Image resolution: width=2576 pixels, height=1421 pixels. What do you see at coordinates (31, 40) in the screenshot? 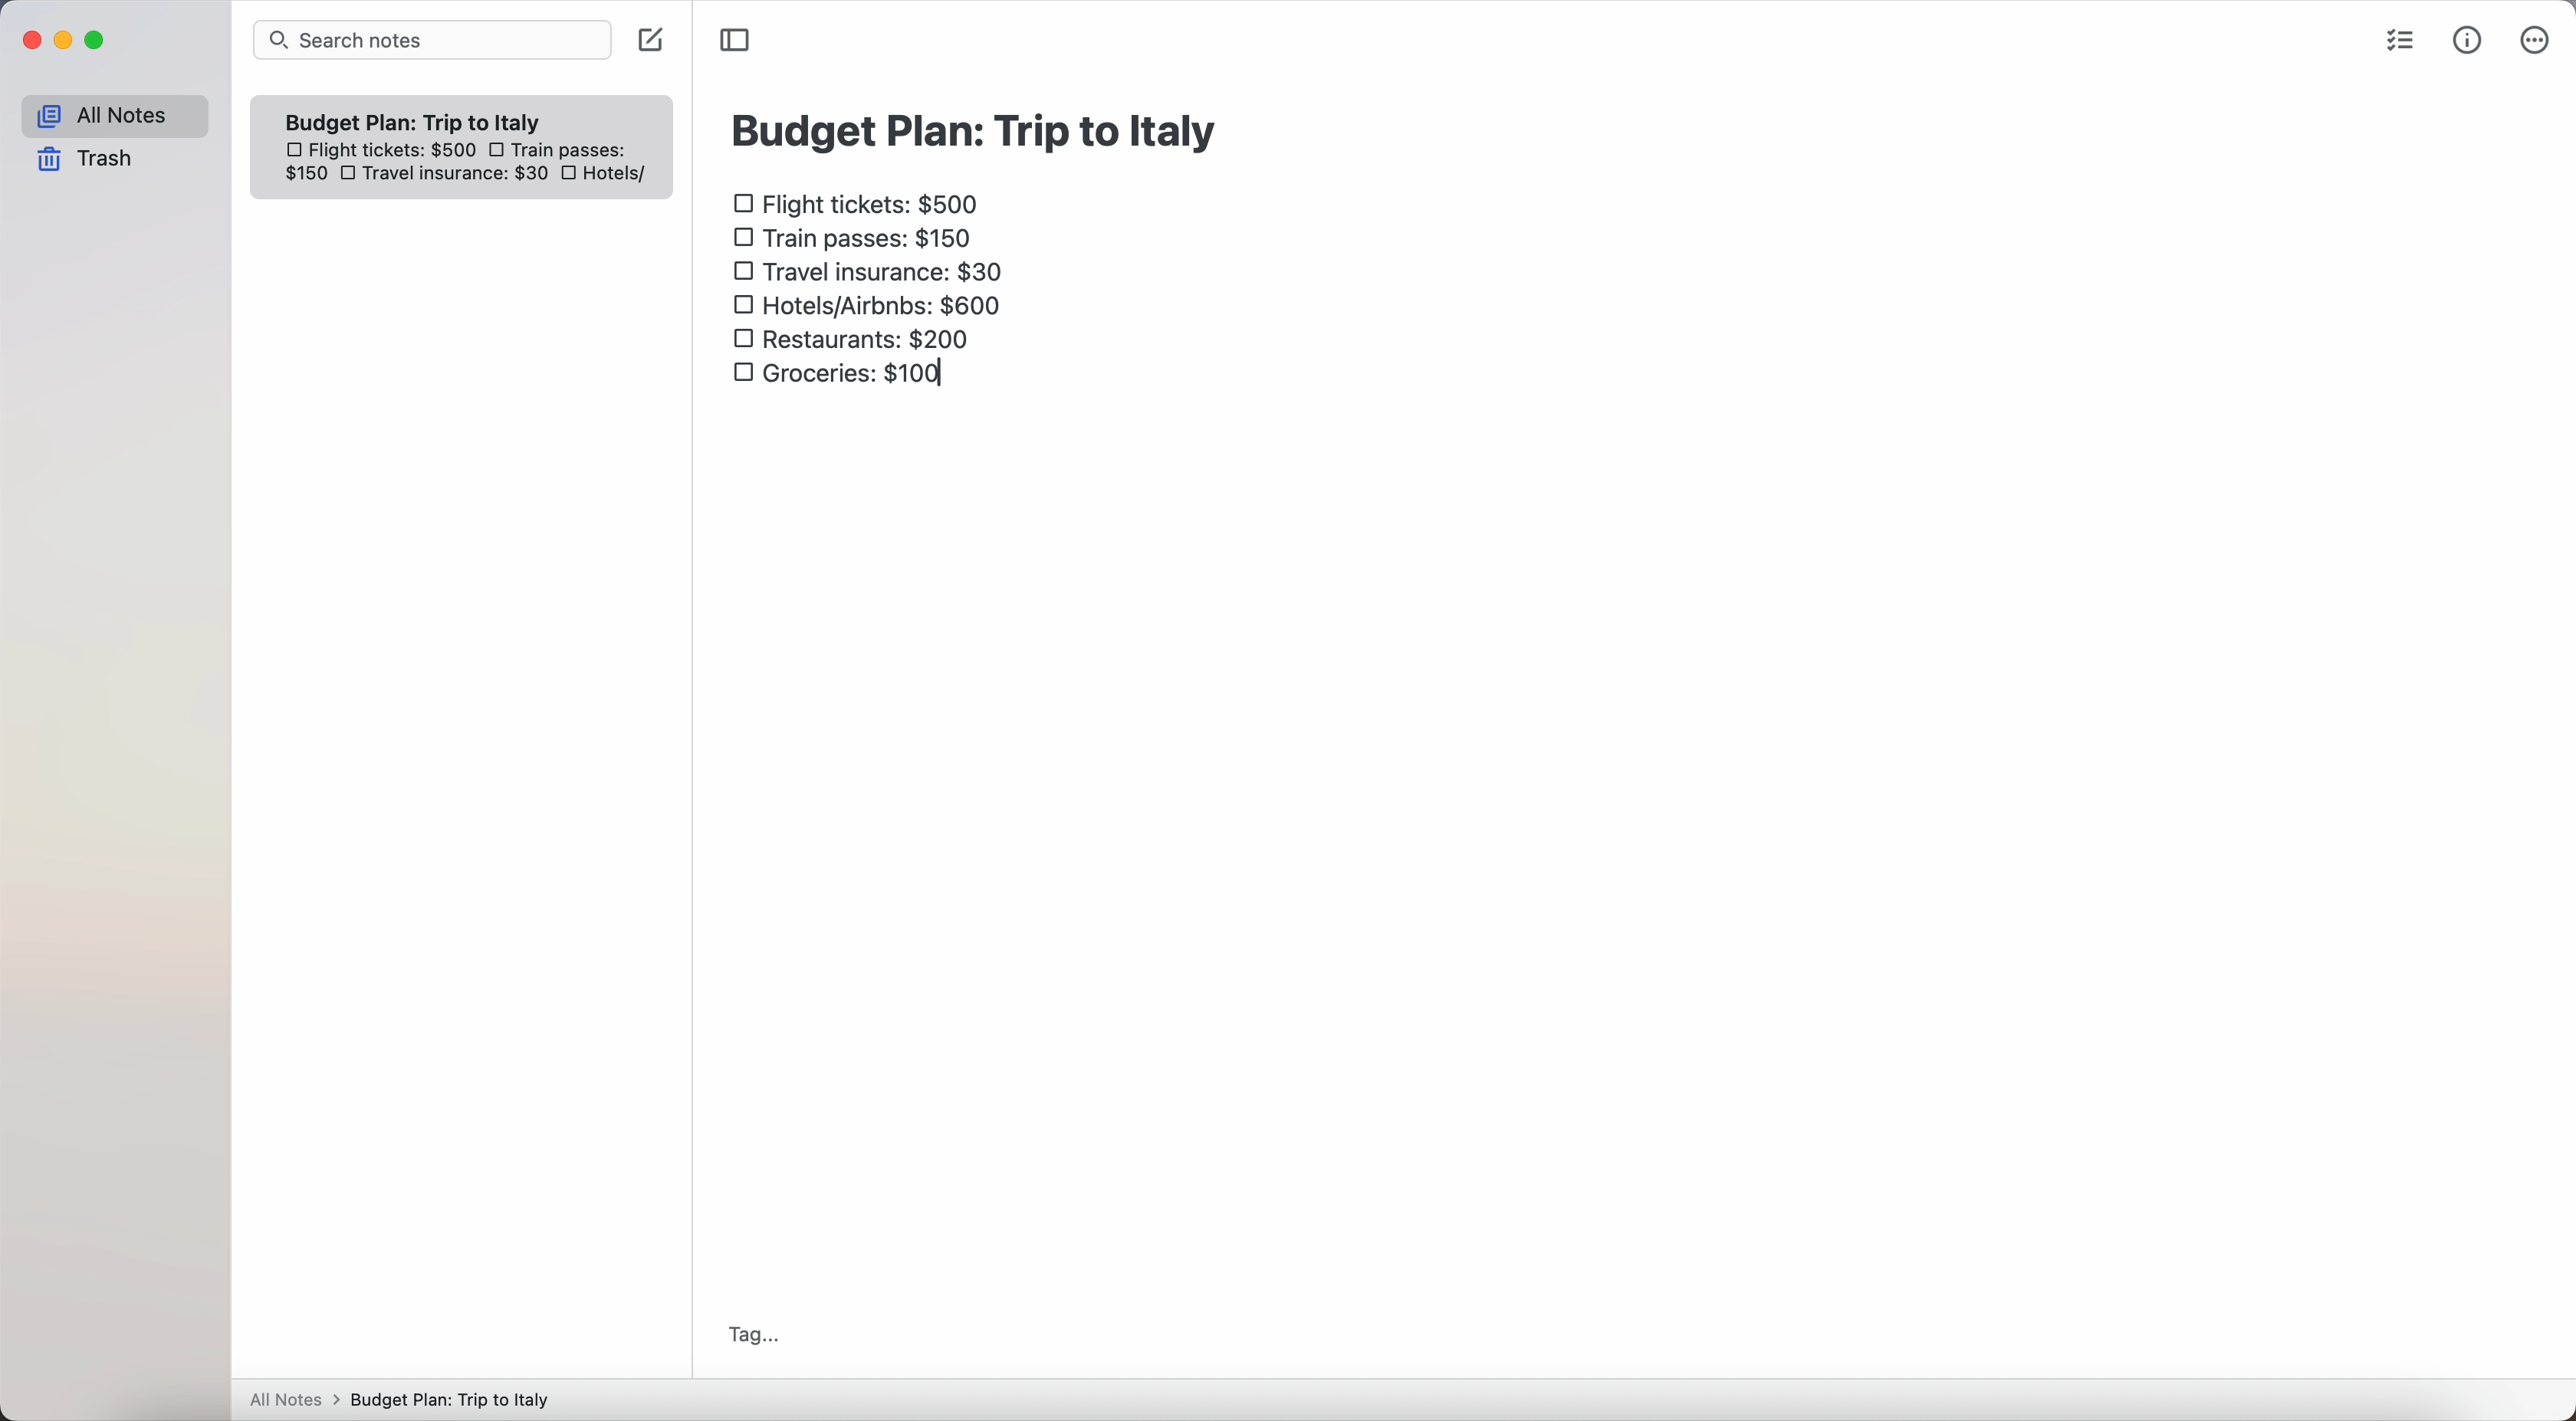
I see `close Simplenote` at bounding box center [31, 40].